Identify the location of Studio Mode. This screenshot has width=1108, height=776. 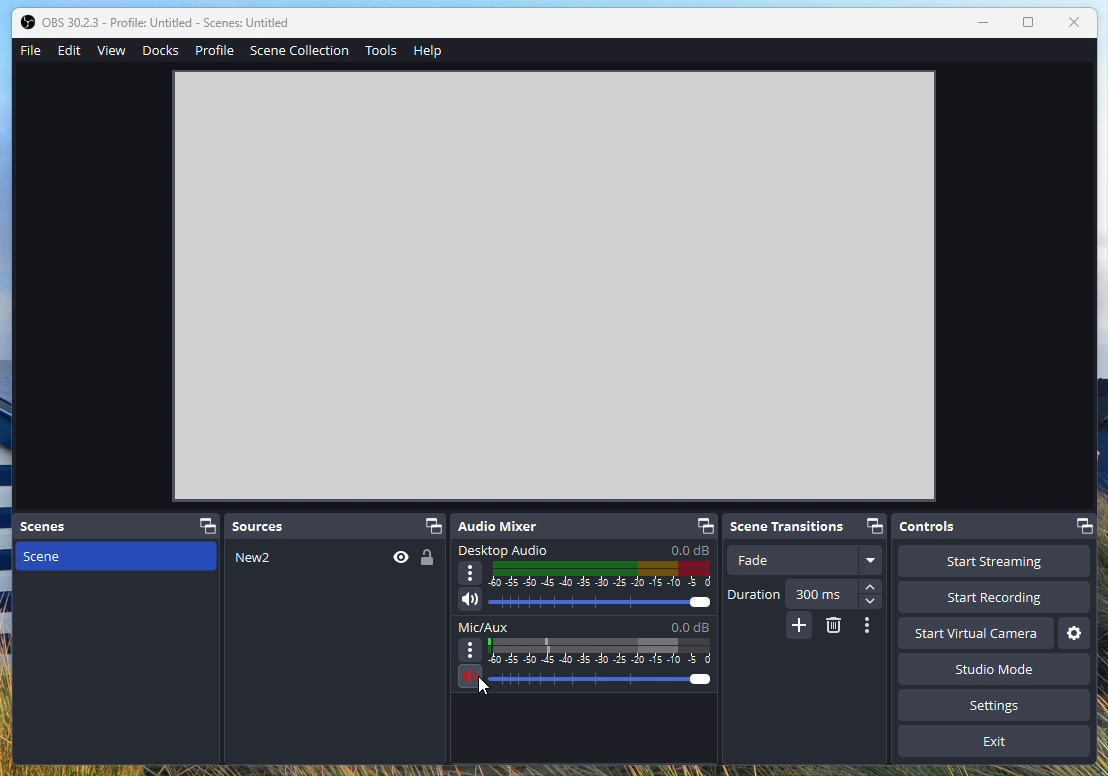
(991, 669).